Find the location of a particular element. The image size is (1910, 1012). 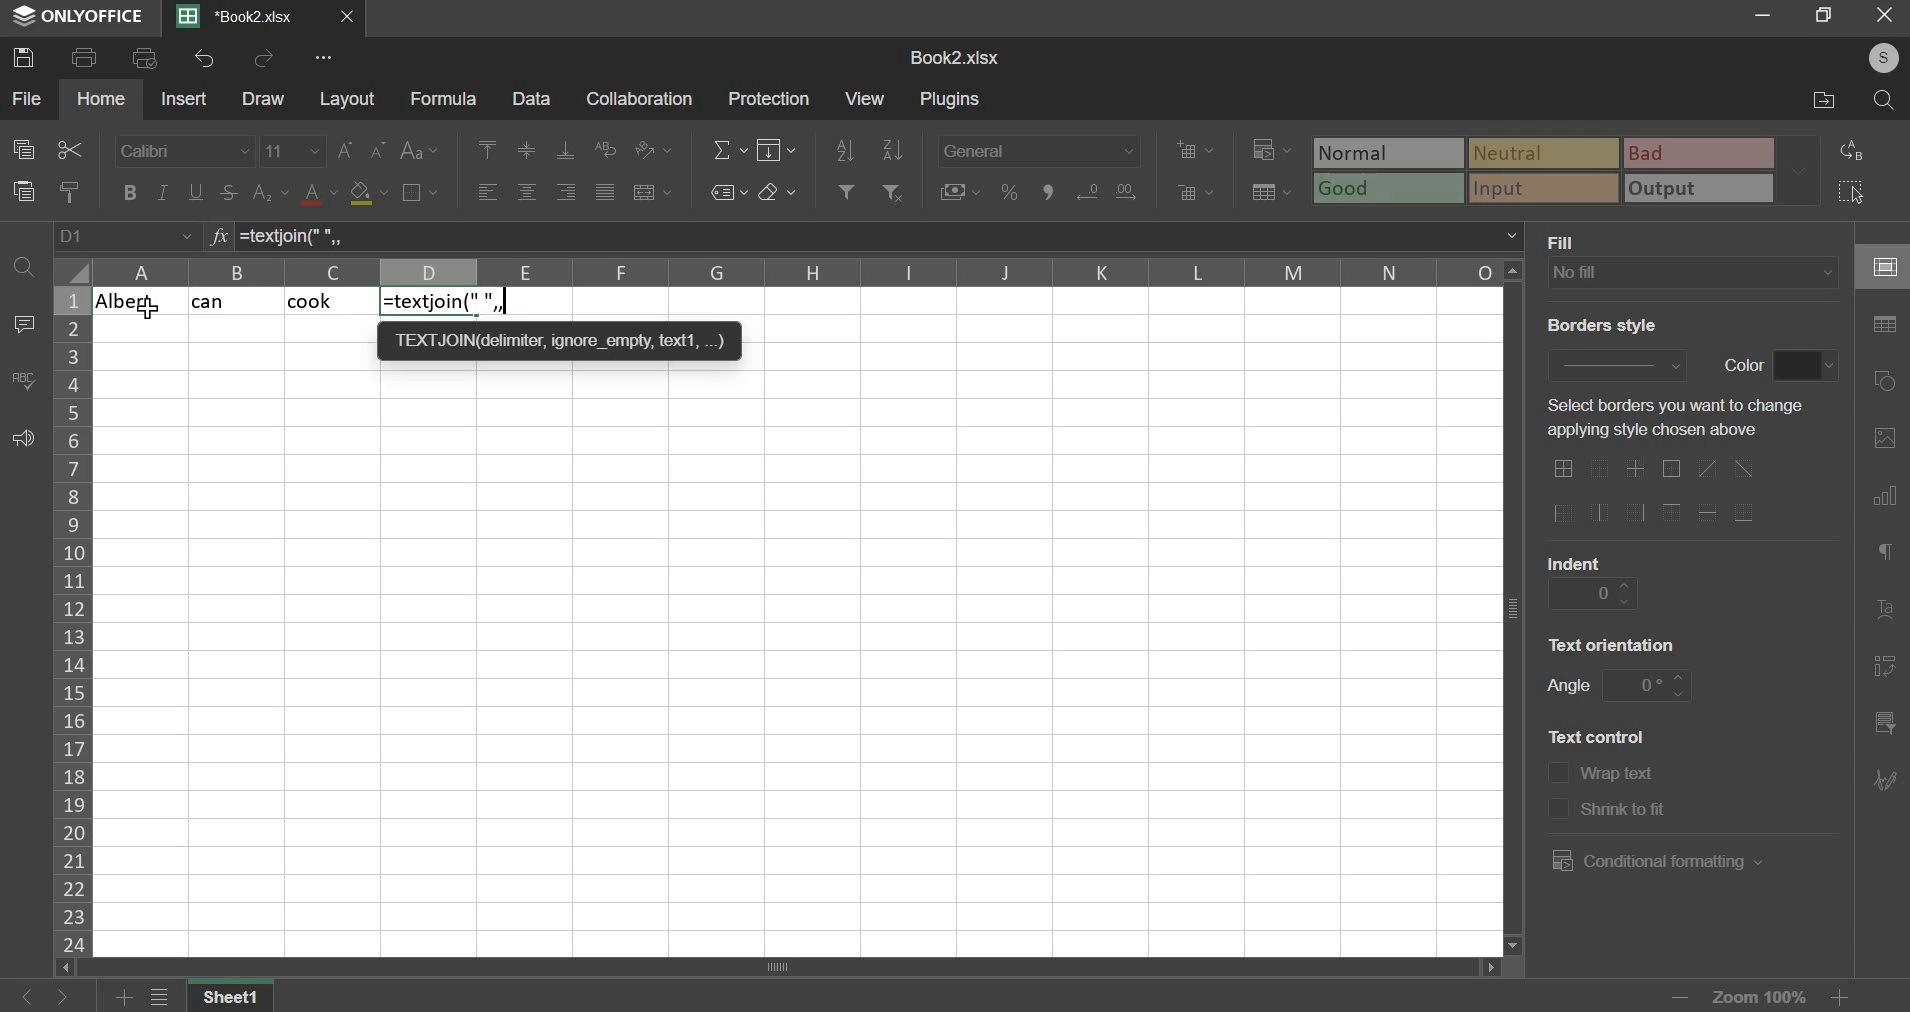

print preview is located at coordinates (146, 58).